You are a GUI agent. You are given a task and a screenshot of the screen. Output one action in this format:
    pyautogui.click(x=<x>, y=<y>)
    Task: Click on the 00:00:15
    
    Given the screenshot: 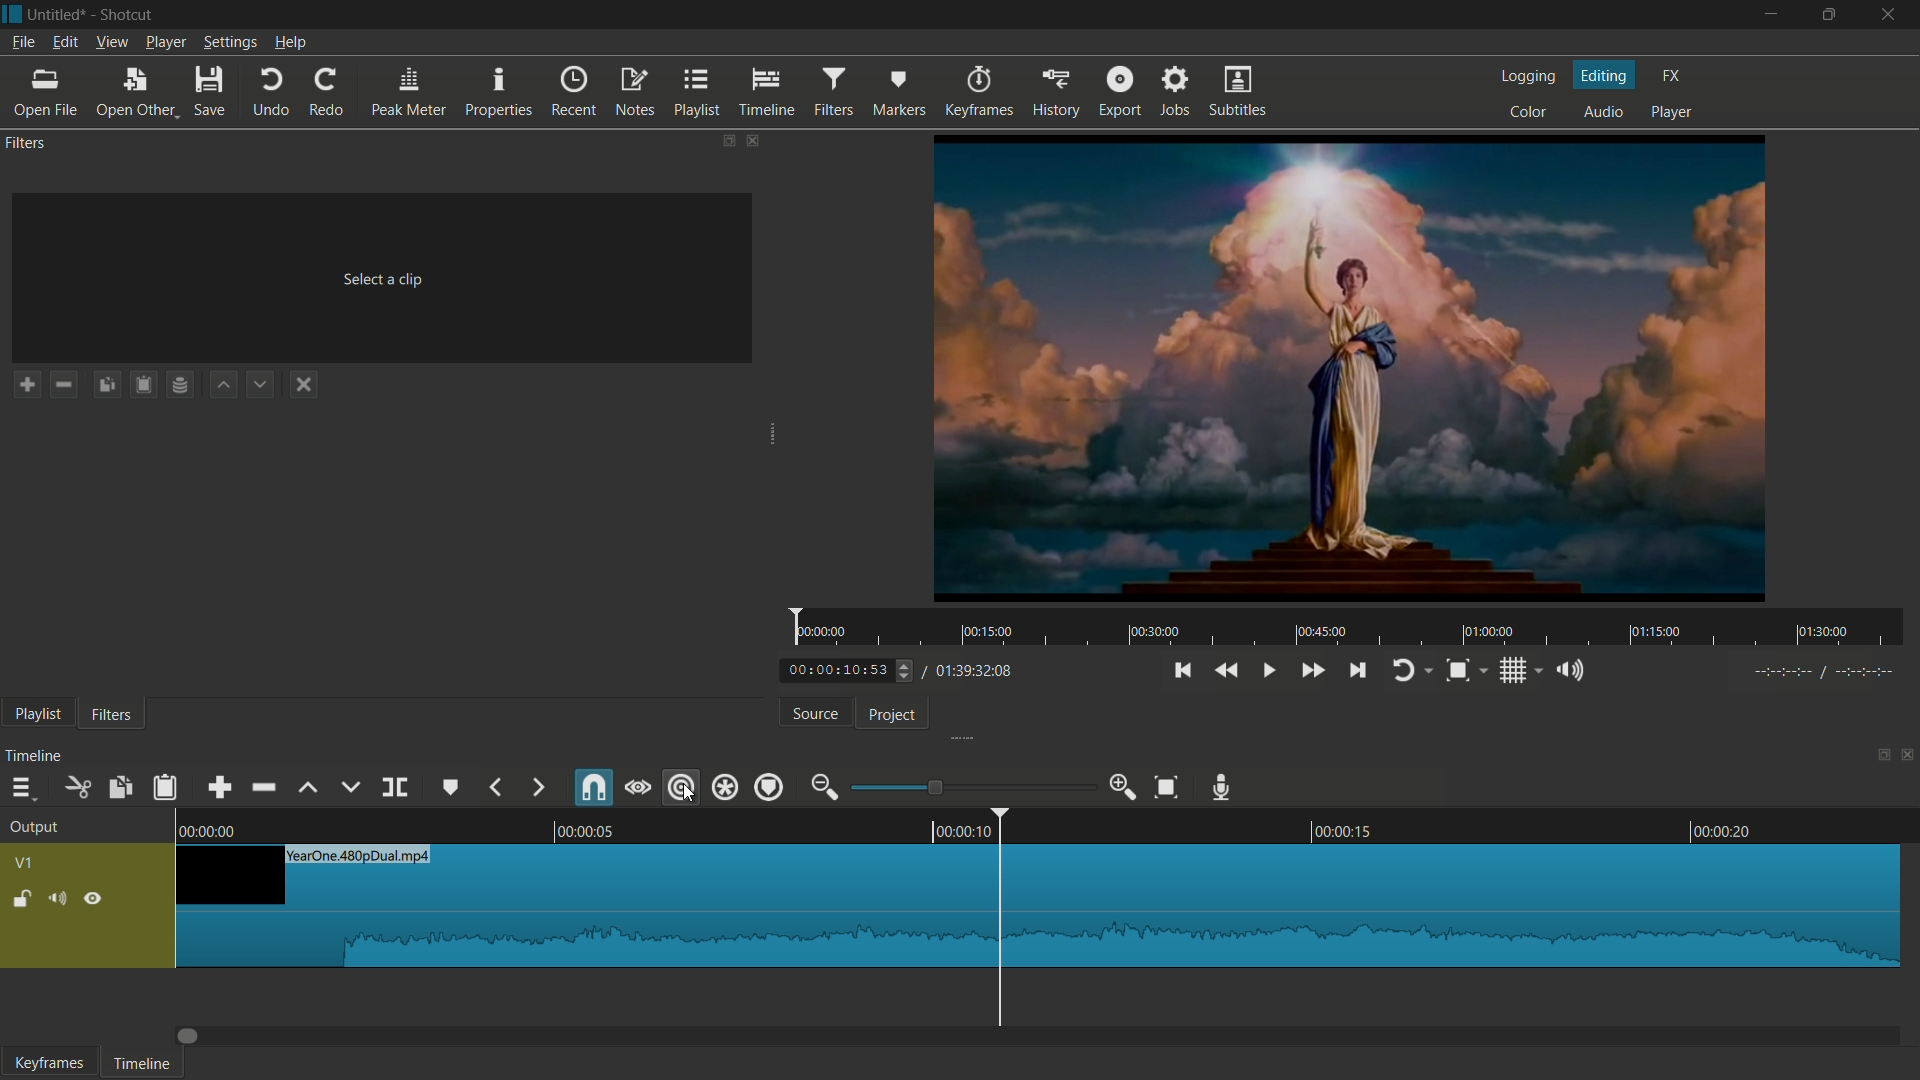 What is the action you would take?
    pyautogui.click(x=1343, y=829)
    